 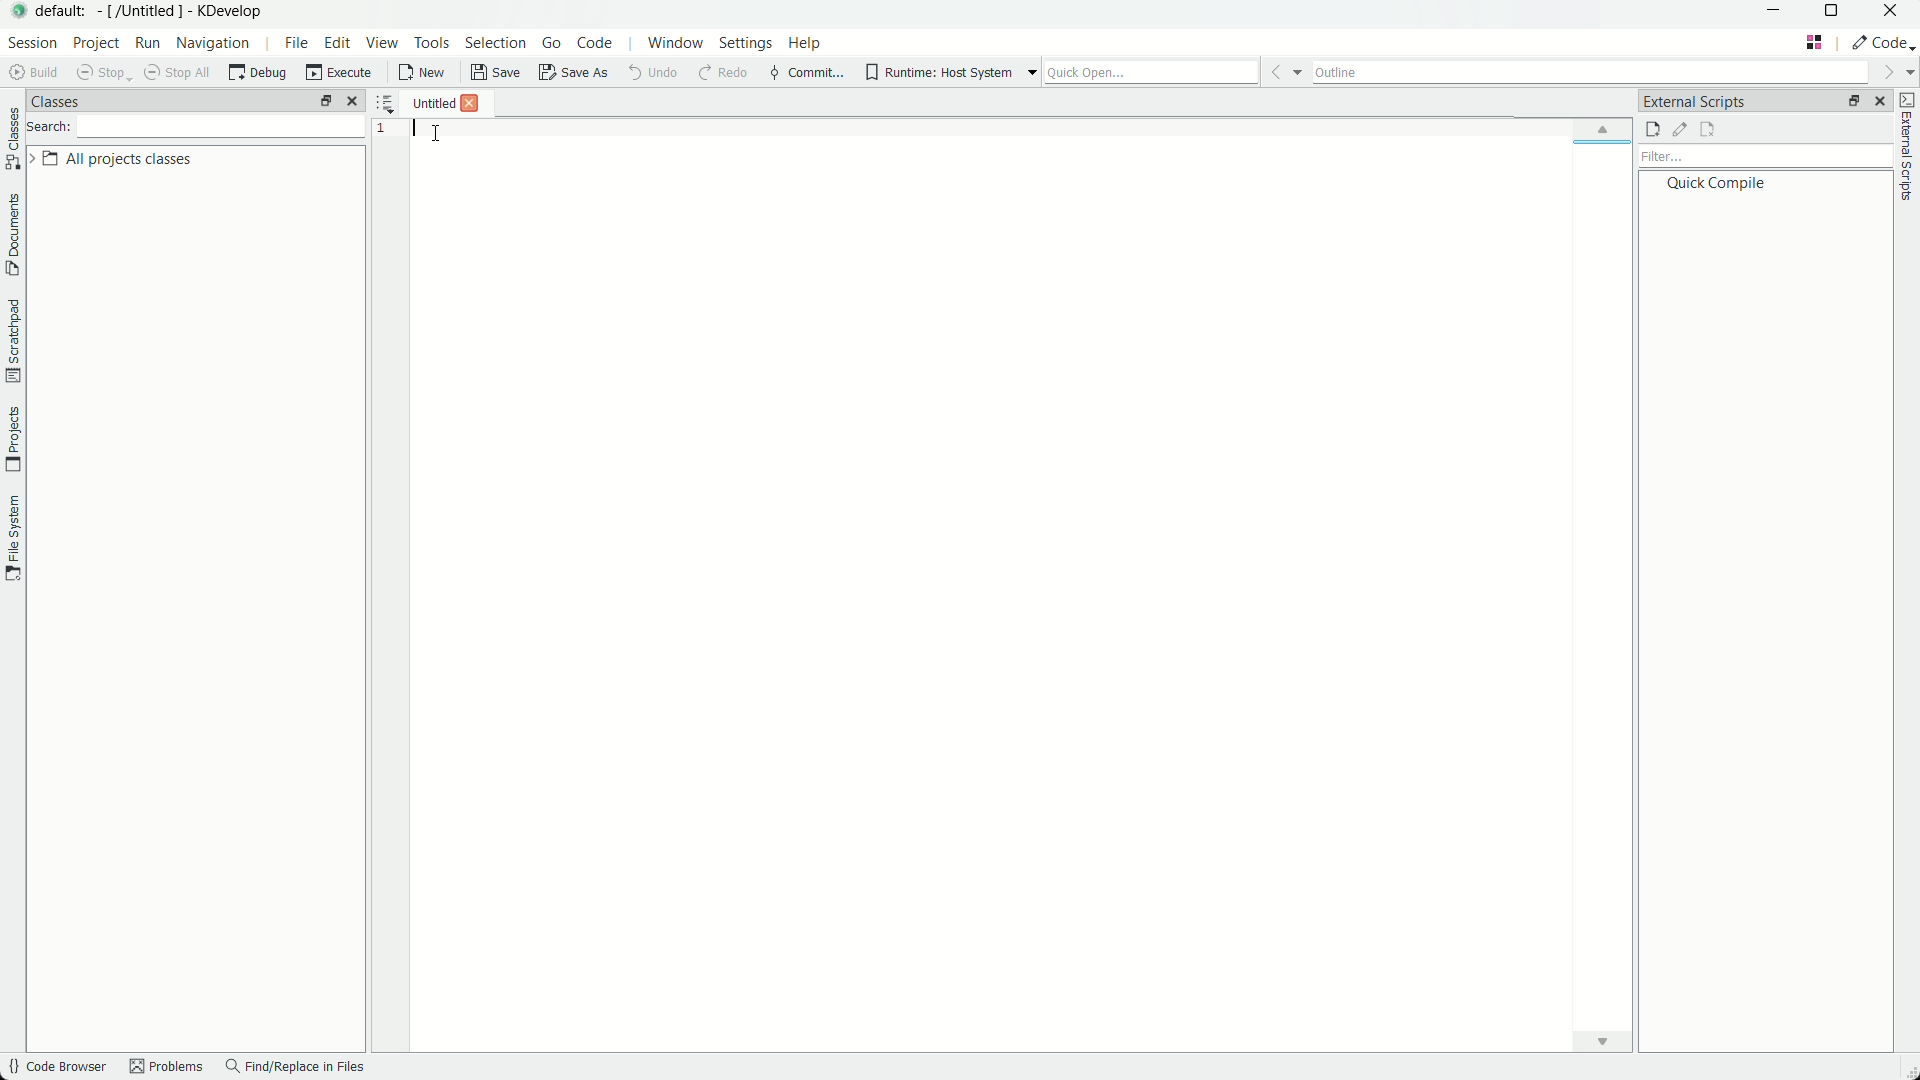 What do you see at coordinates (101, 75) in the screenshot?
I see `stop` at bounding box center [101, 75].